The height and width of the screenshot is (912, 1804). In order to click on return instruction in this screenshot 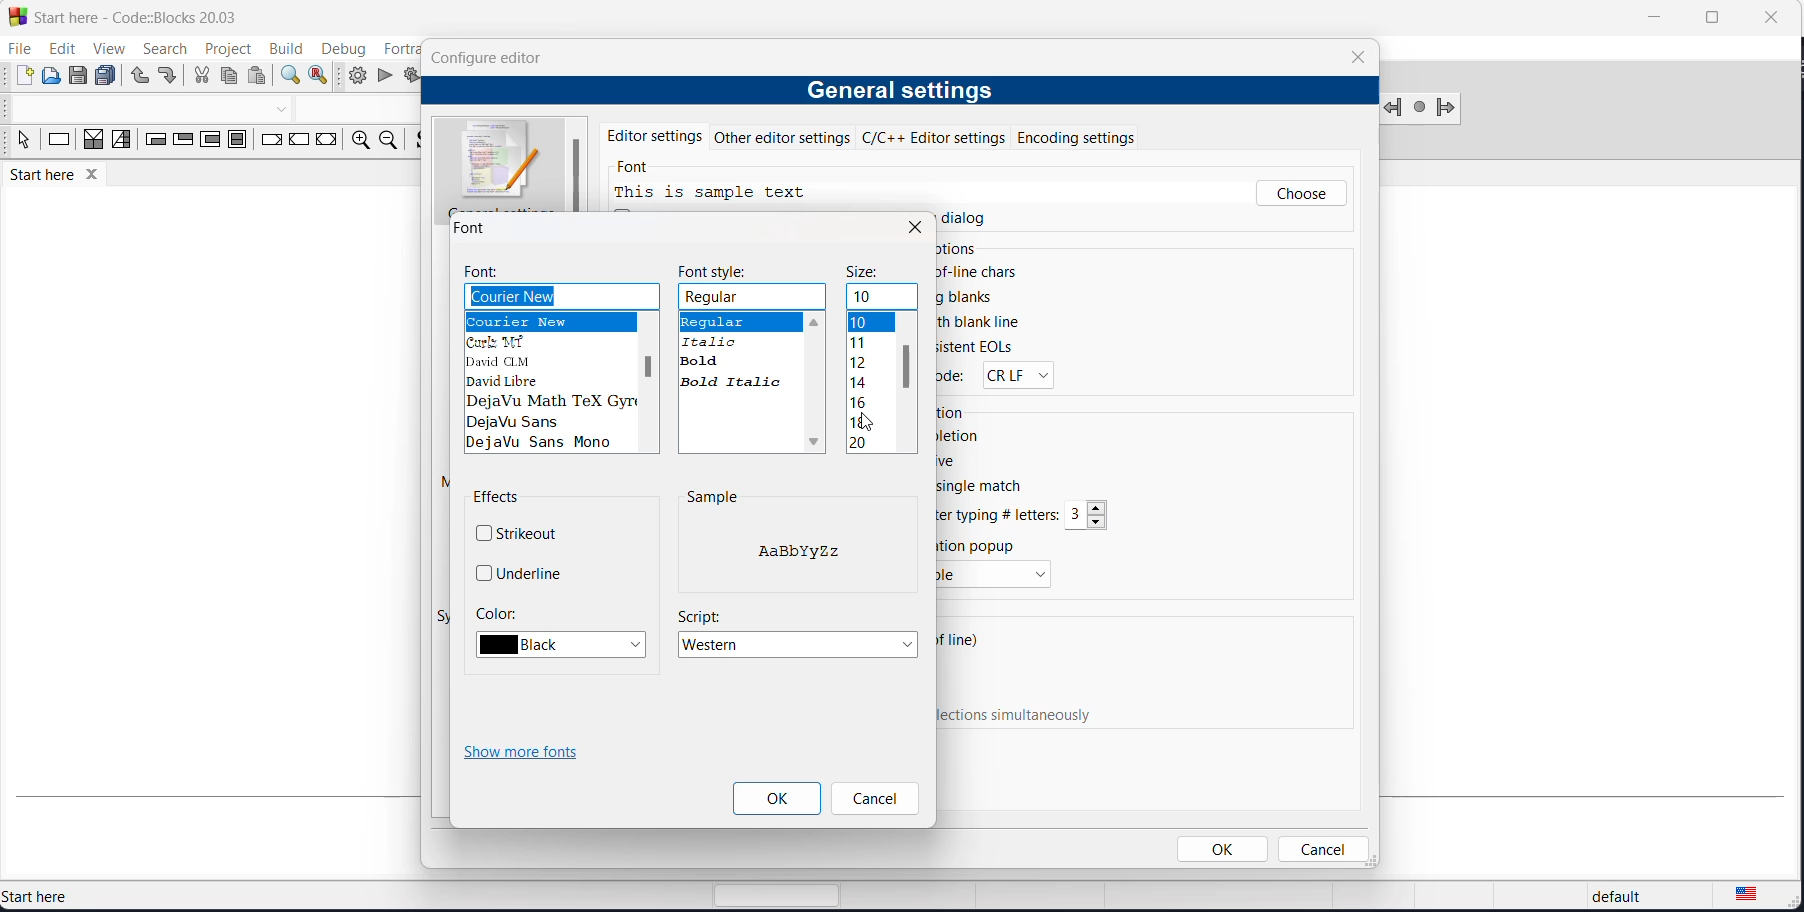, I will do `click(326, 143)`.